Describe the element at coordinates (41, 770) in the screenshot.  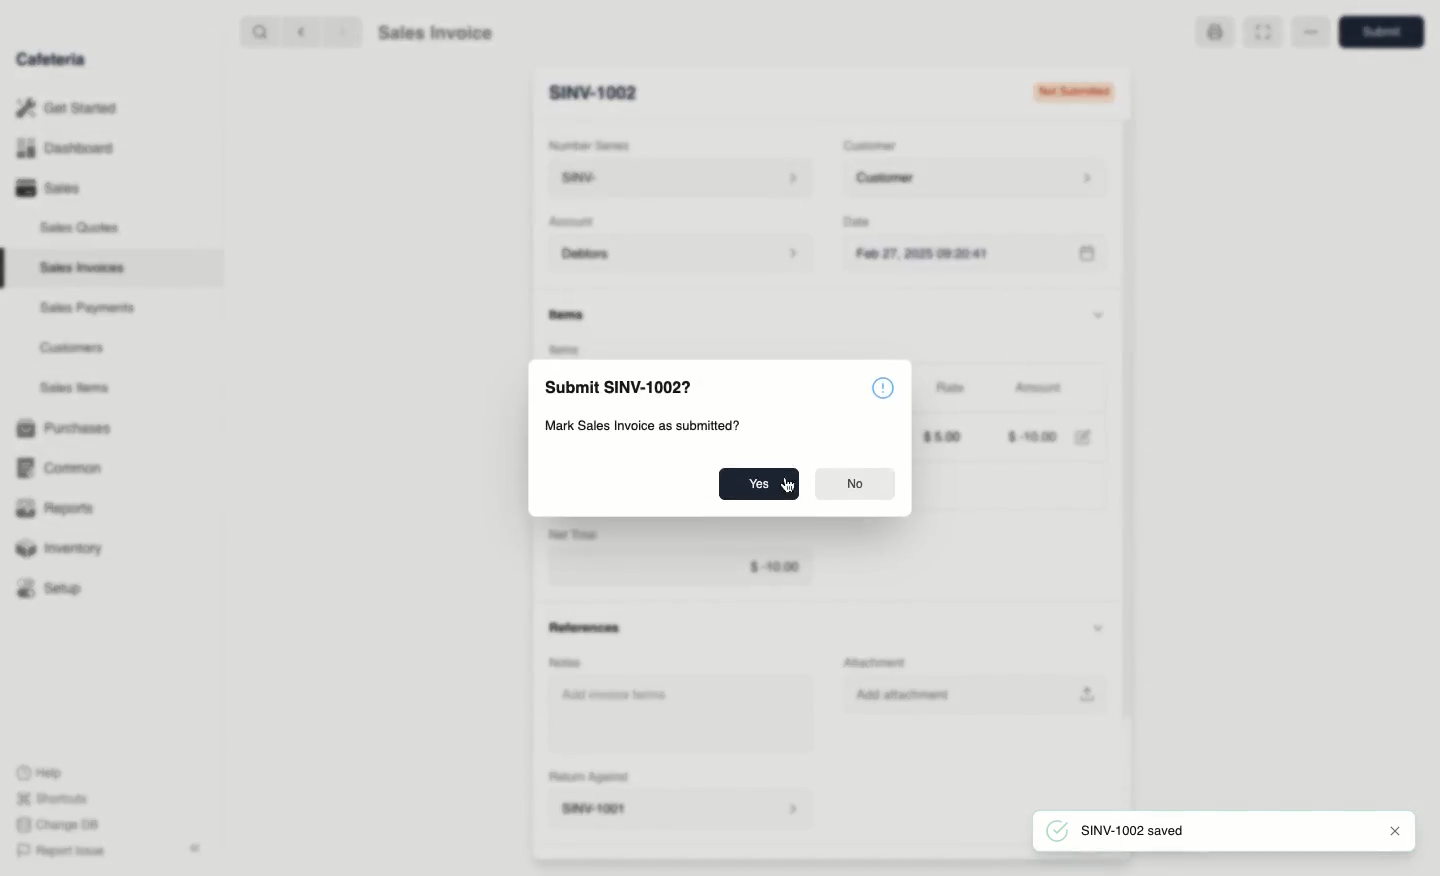
I see `Help` at that location.